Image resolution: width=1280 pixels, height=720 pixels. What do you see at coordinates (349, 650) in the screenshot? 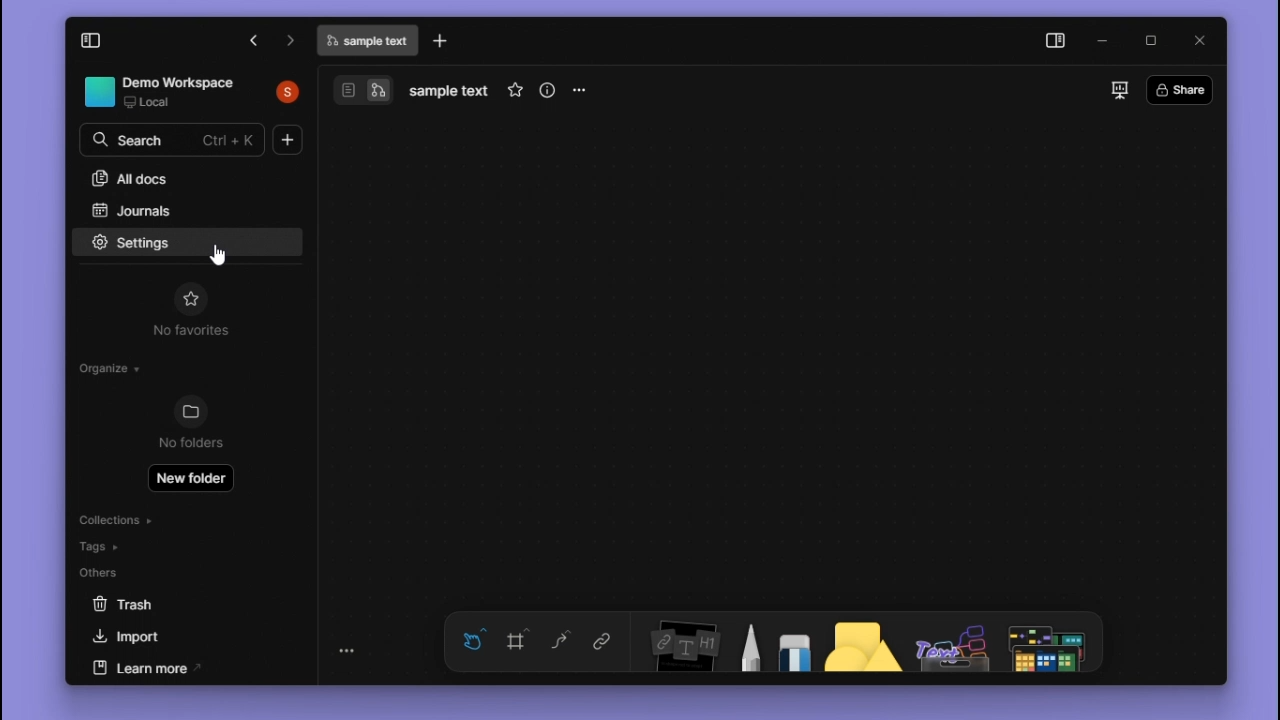
I see `toggle zoom tool bar` at bounding box center [349, 650].